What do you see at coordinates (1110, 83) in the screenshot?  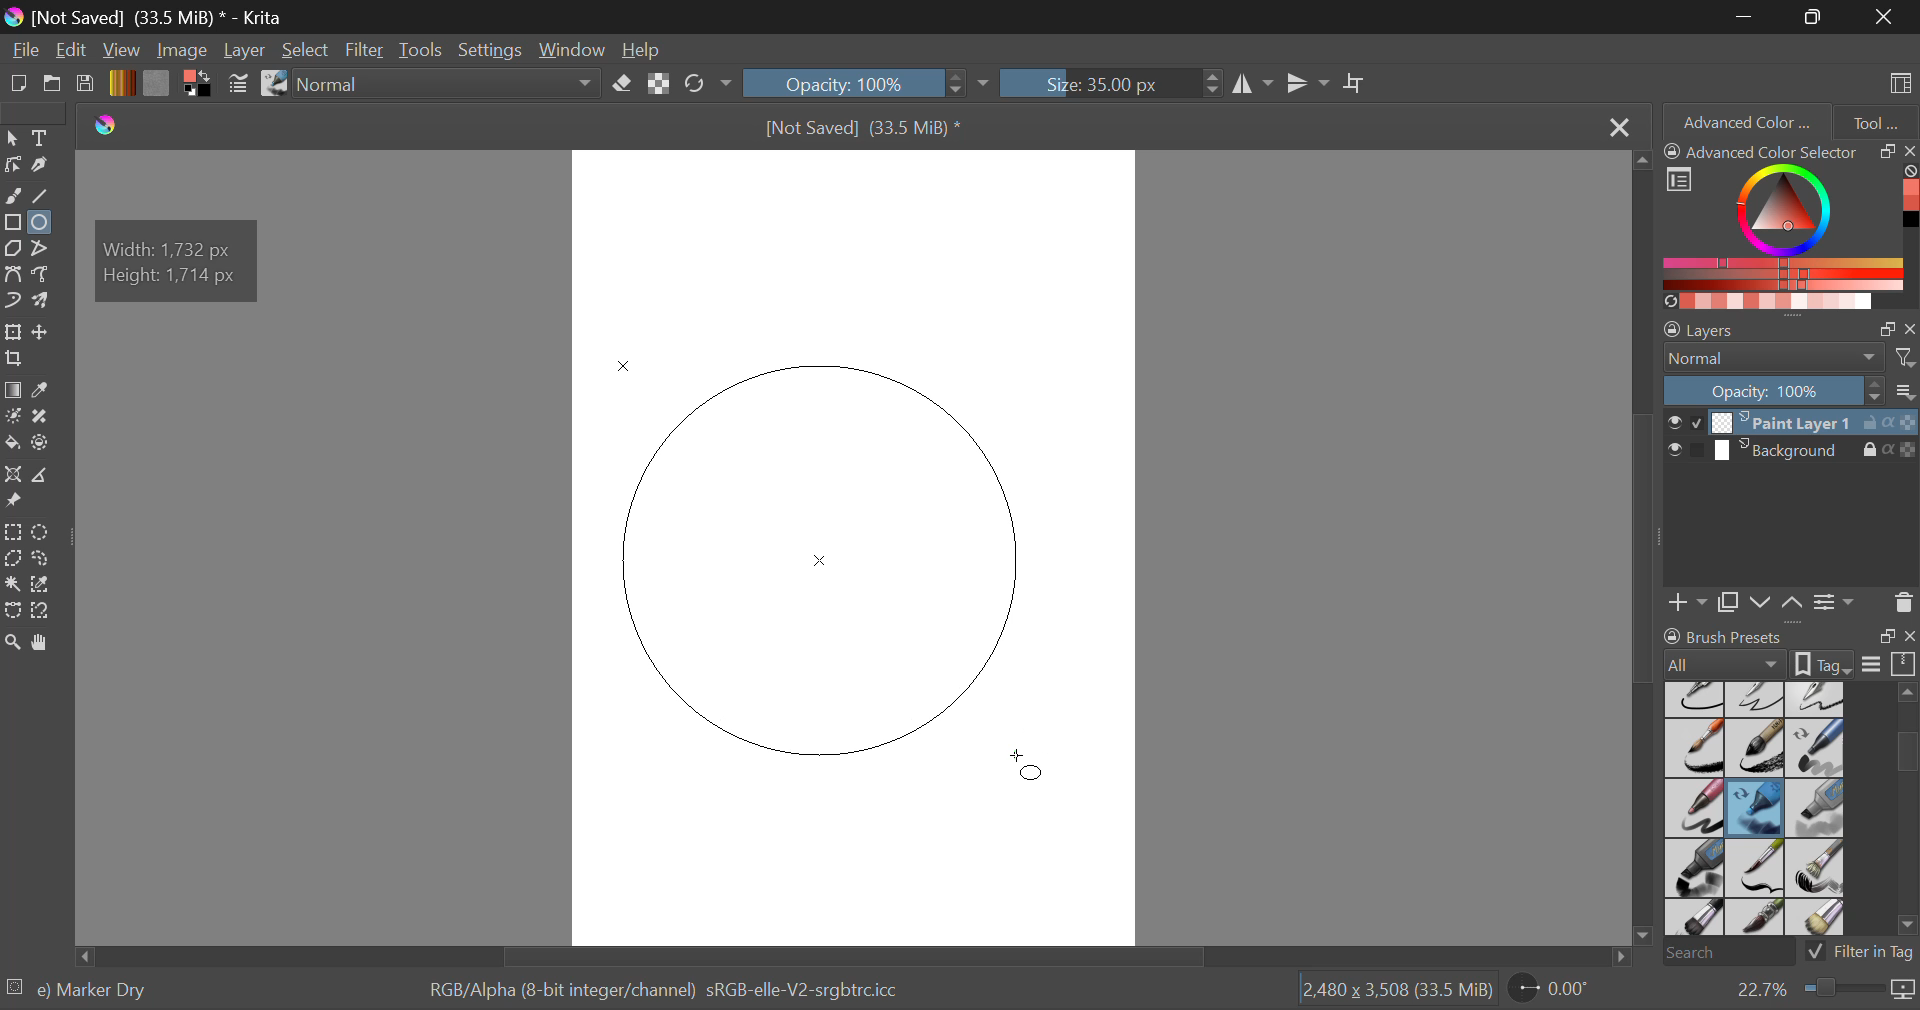 I see `Size : 35px` at bounding box center [1110, 83].